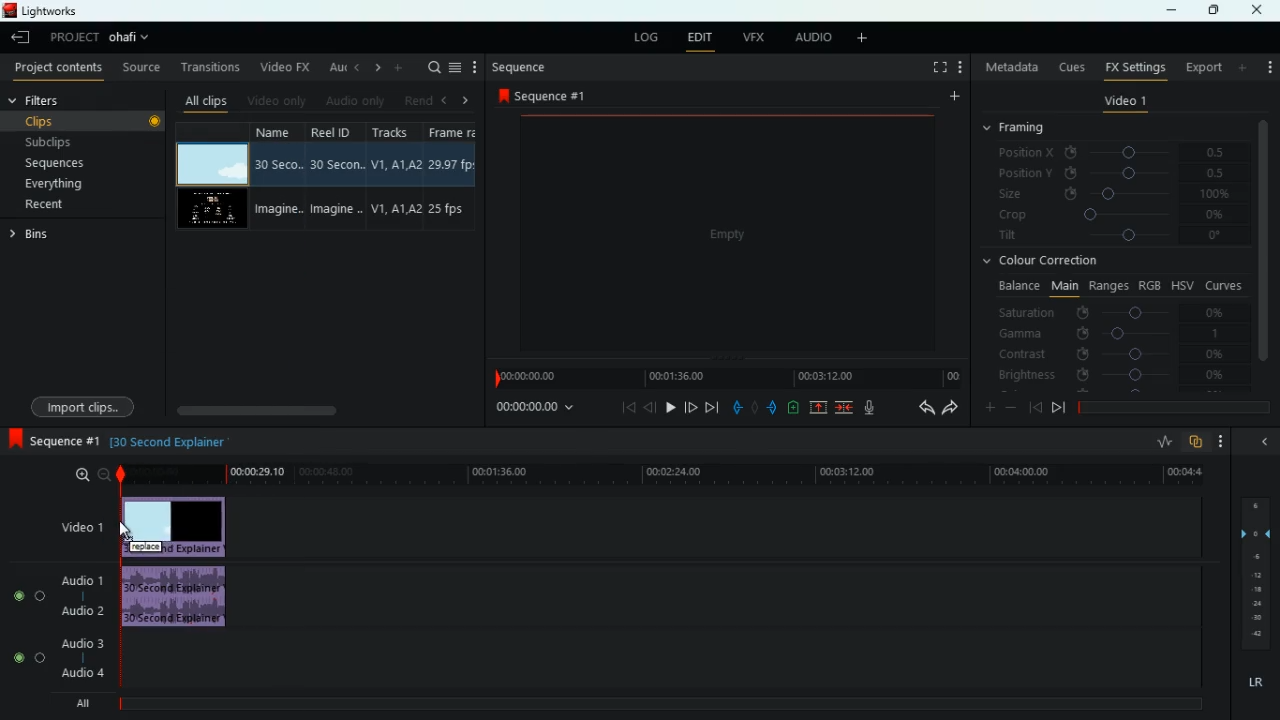 The width and height of the screenshot is (1280, 720). What do you see at coordinates (475, 66) in the screenshot?
I see `more` at bounding box center [475, 66].